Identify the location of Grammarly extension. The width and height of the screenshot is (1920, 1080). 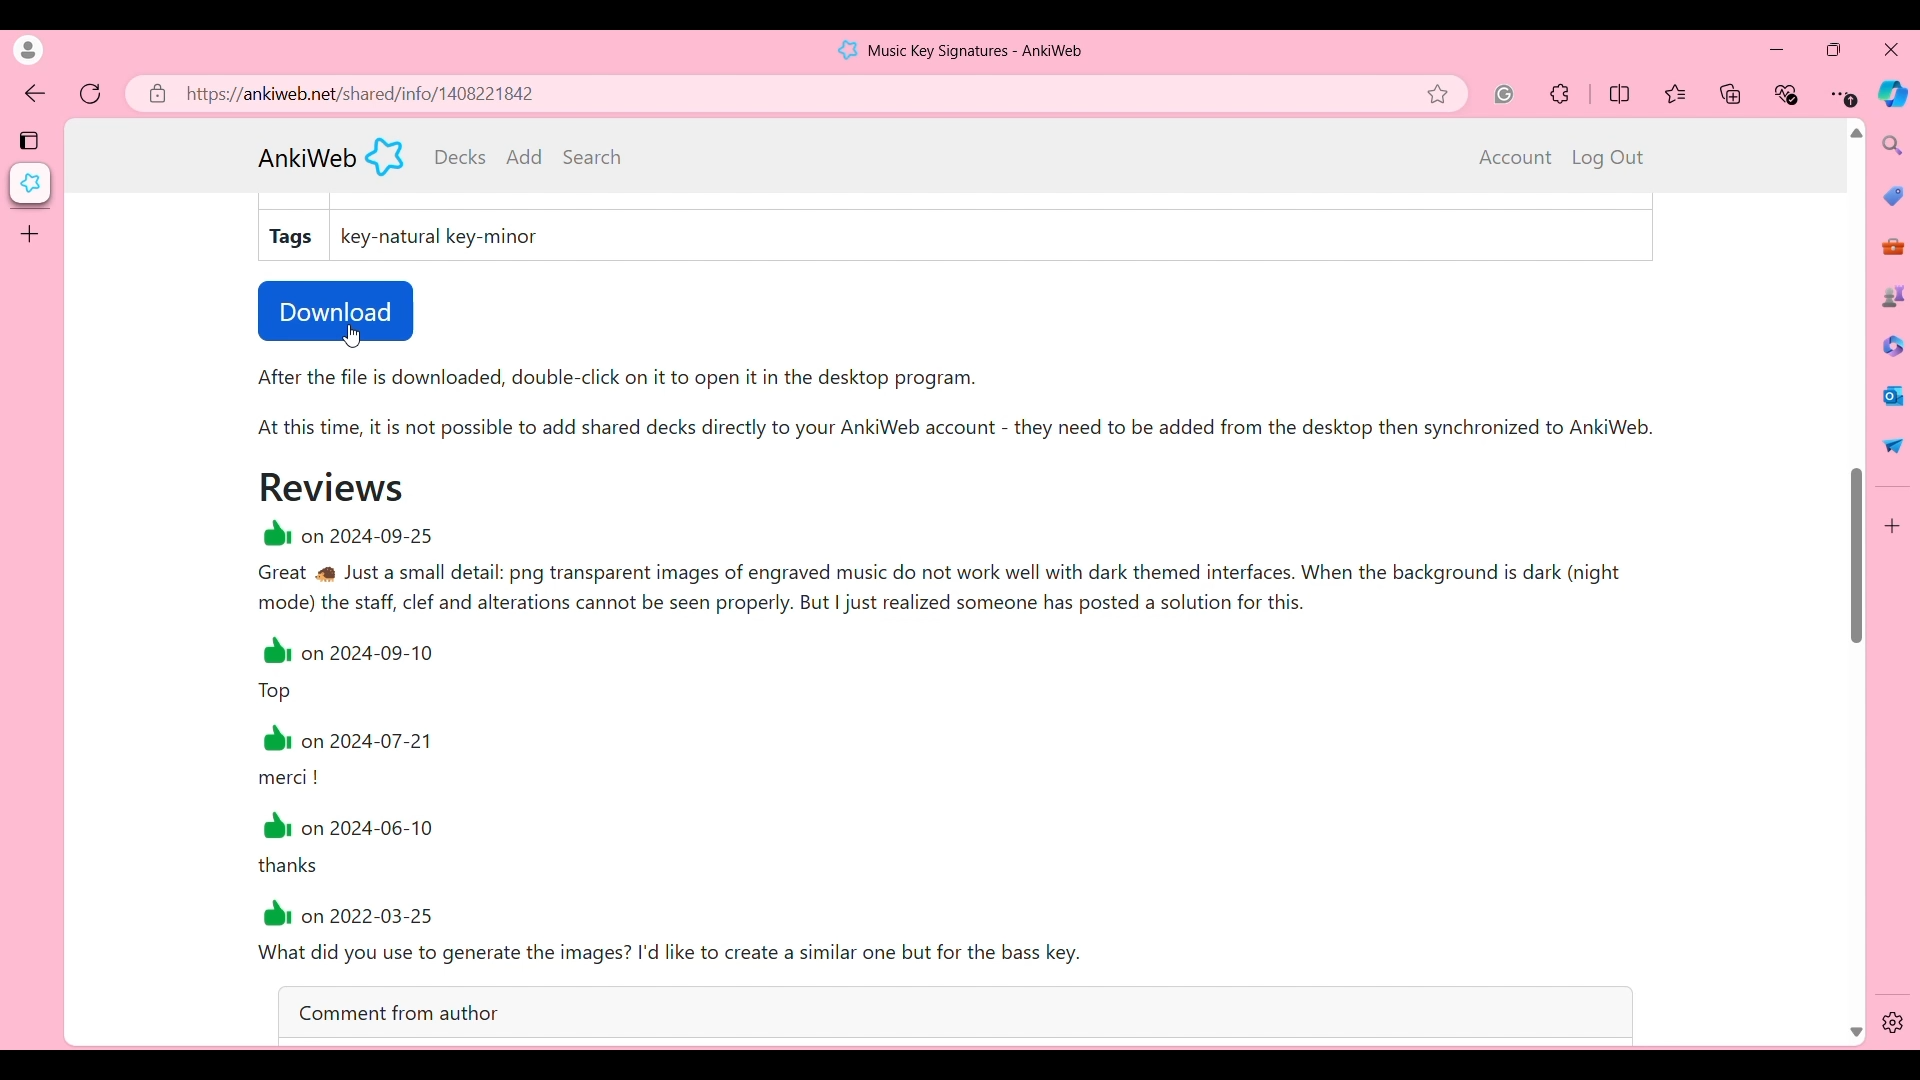
(1504, 94).